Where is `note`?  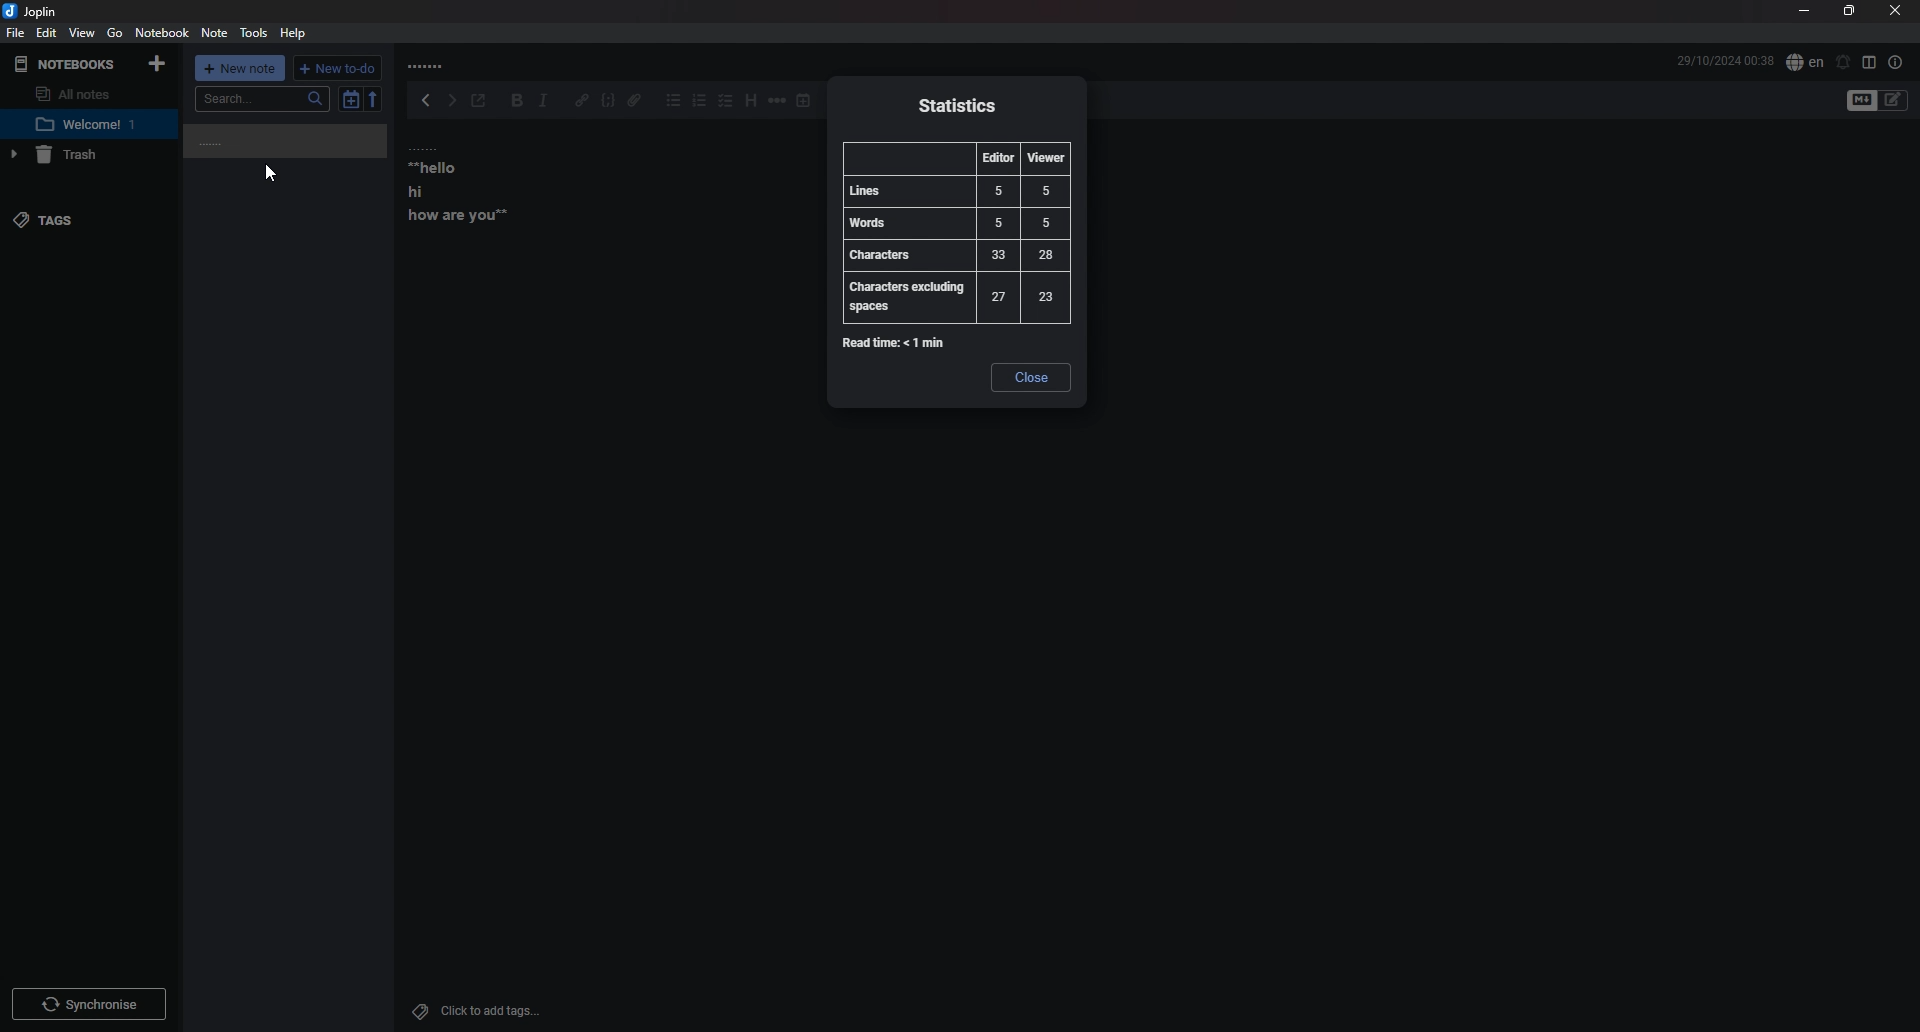
note is located at coordinates (87, 124).